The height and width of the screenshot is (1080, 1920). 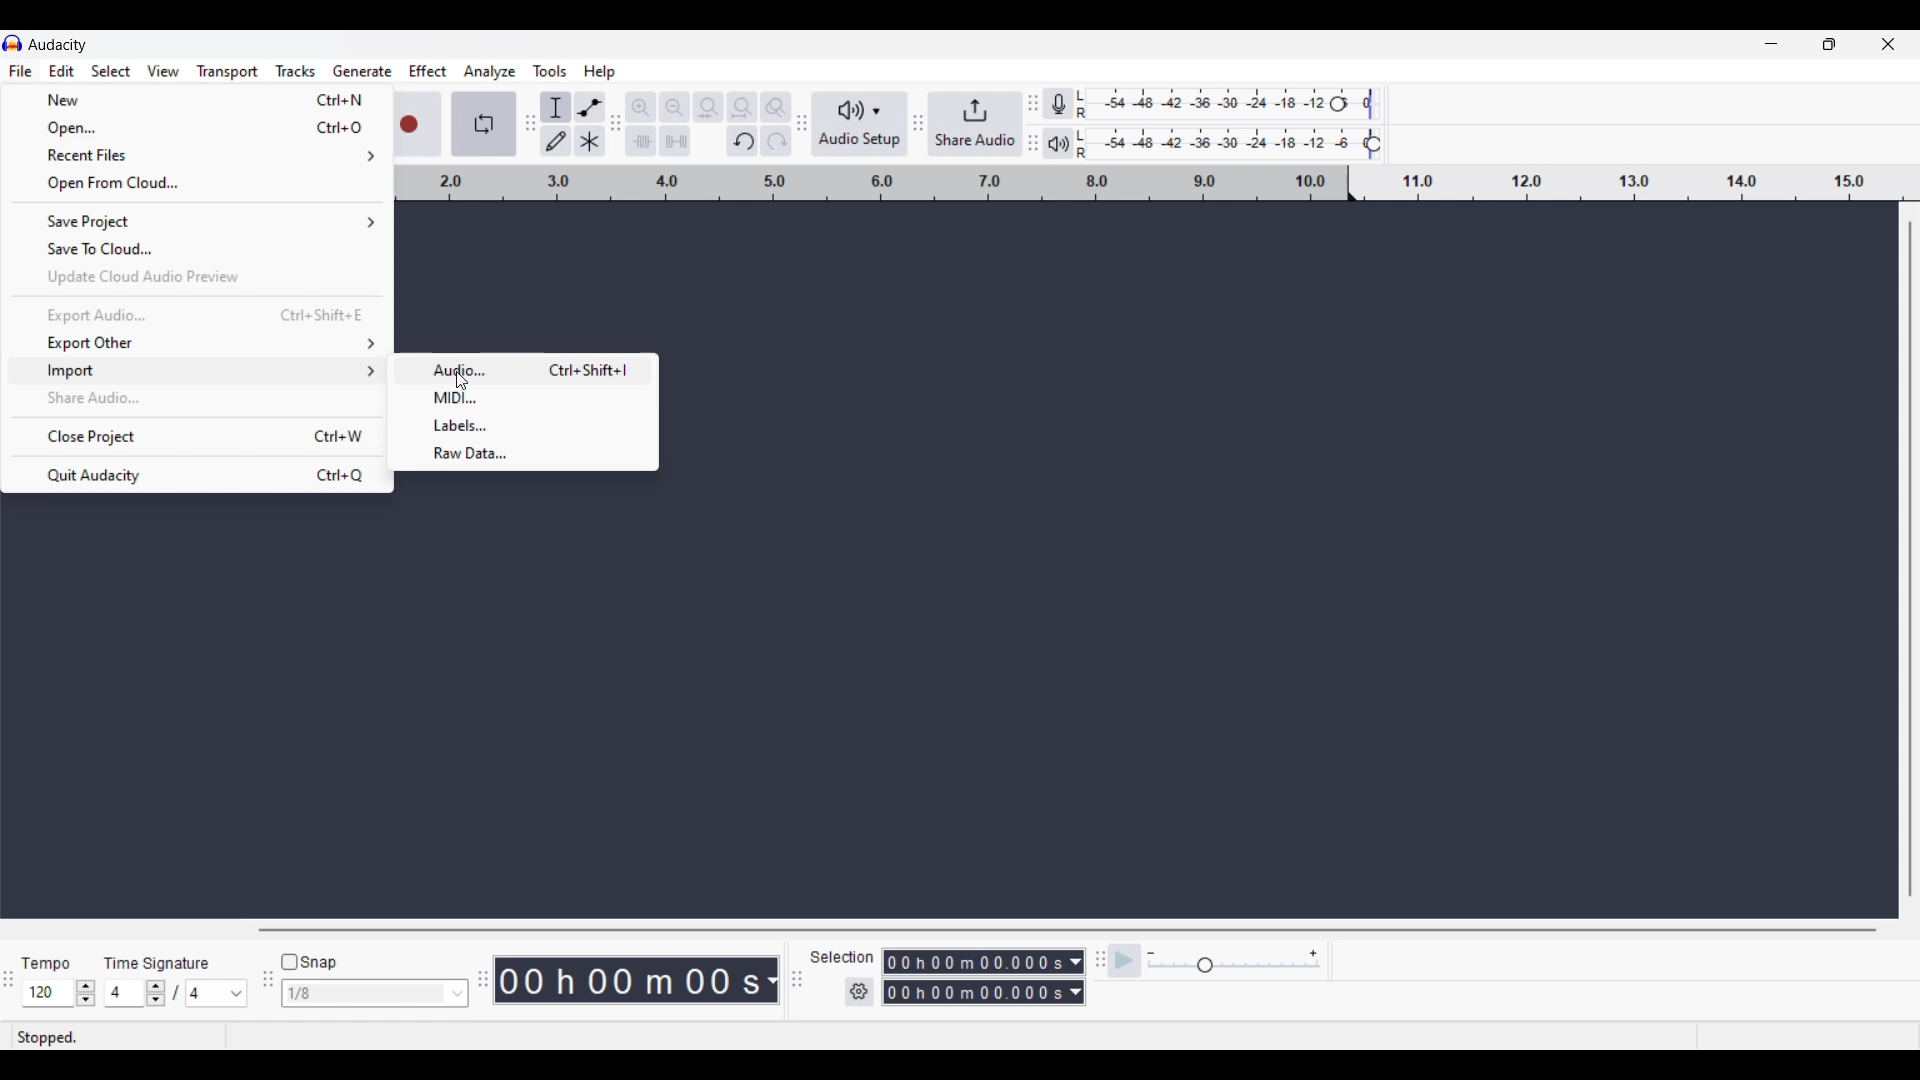 I want to click on Help menu, so click(x=600, y=72).